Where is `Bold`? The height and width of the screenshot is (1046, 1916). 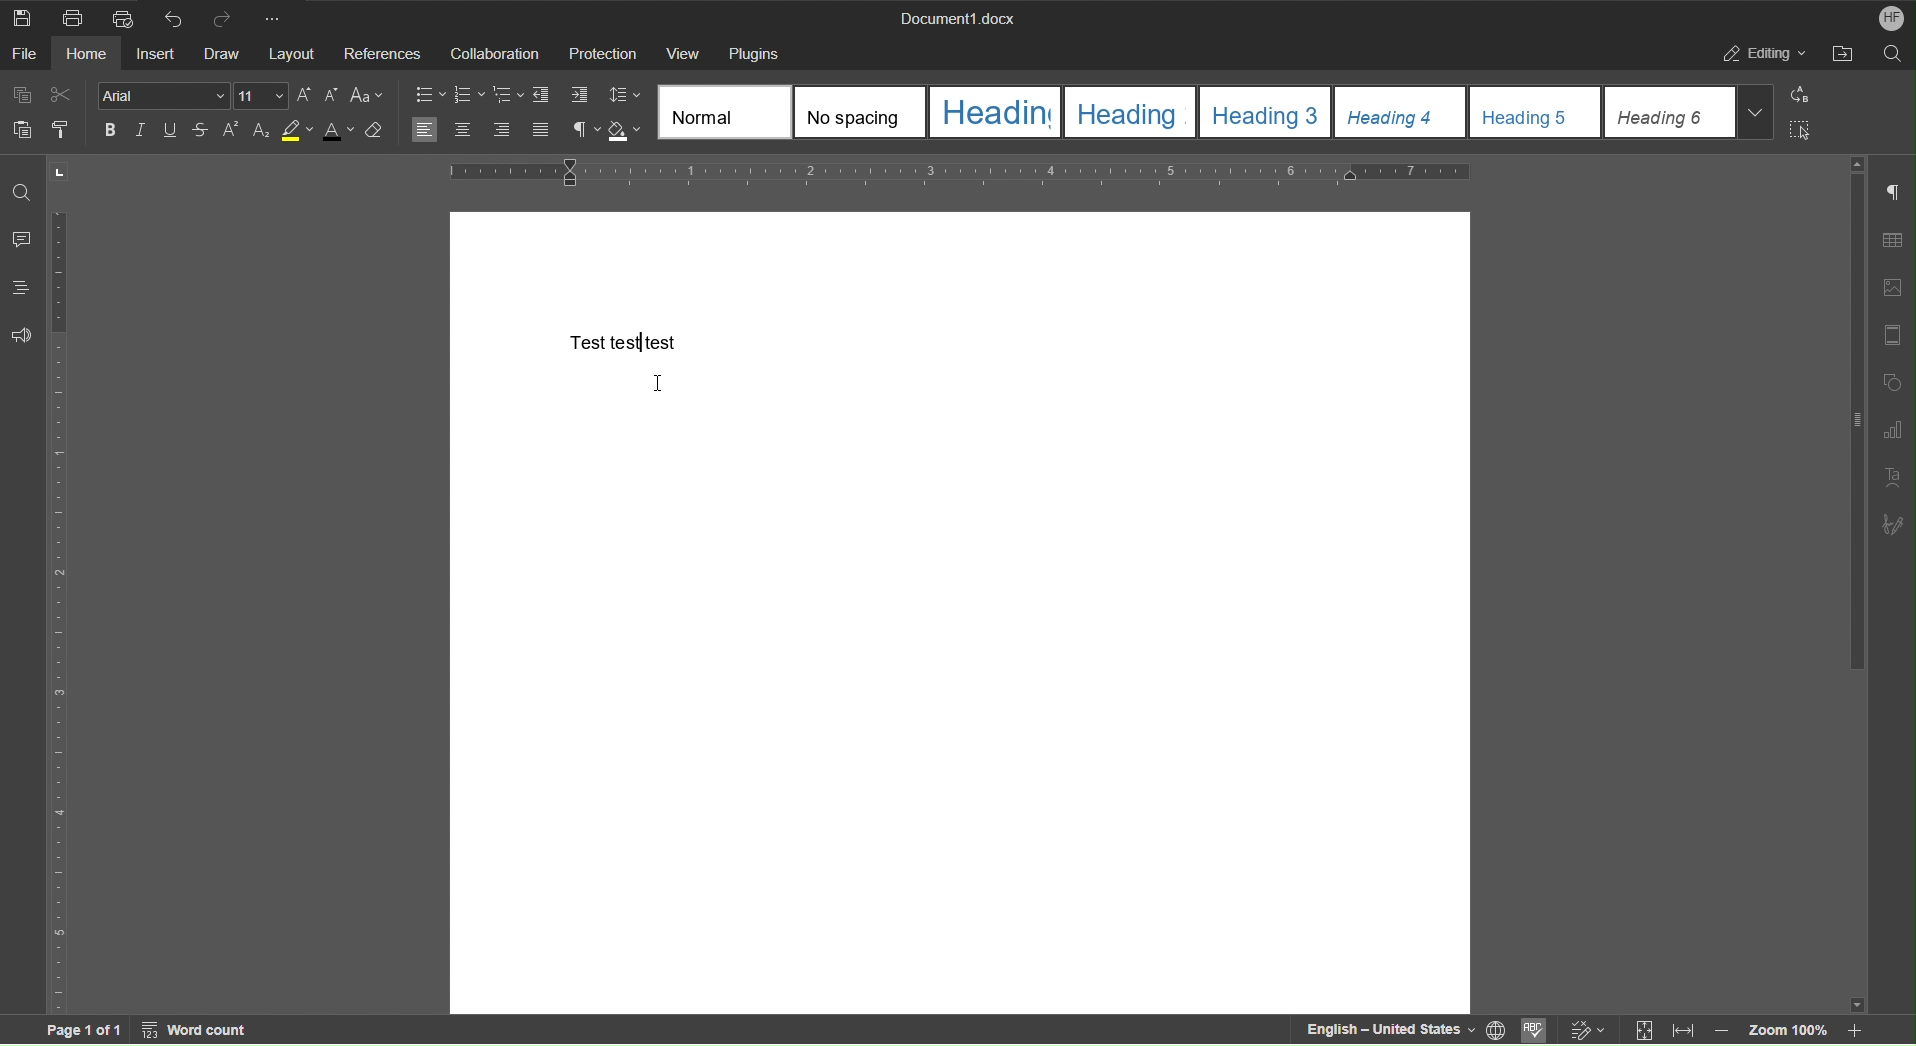 Bold is located at coordinates (110, 129).